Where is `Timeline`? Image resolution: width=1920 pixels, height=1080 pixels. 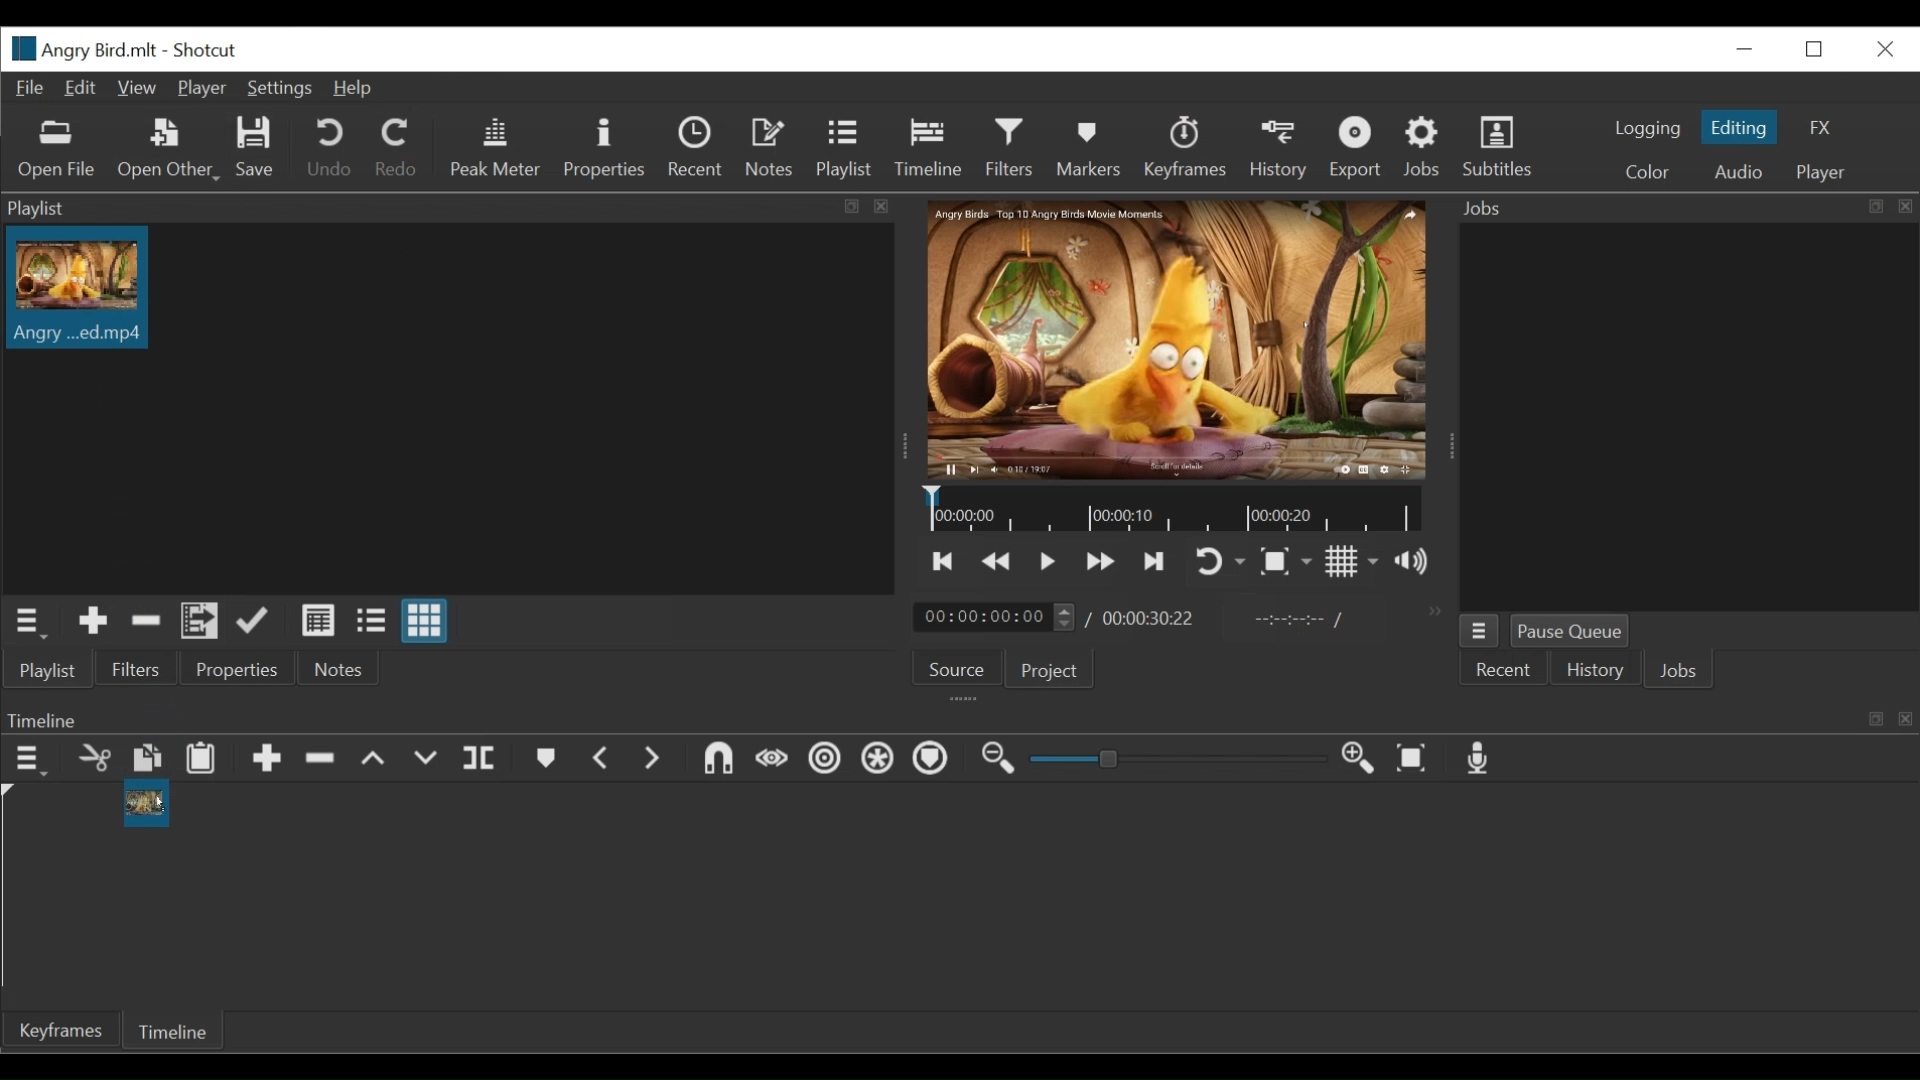
Timeline is located at coordinates (960, 718).